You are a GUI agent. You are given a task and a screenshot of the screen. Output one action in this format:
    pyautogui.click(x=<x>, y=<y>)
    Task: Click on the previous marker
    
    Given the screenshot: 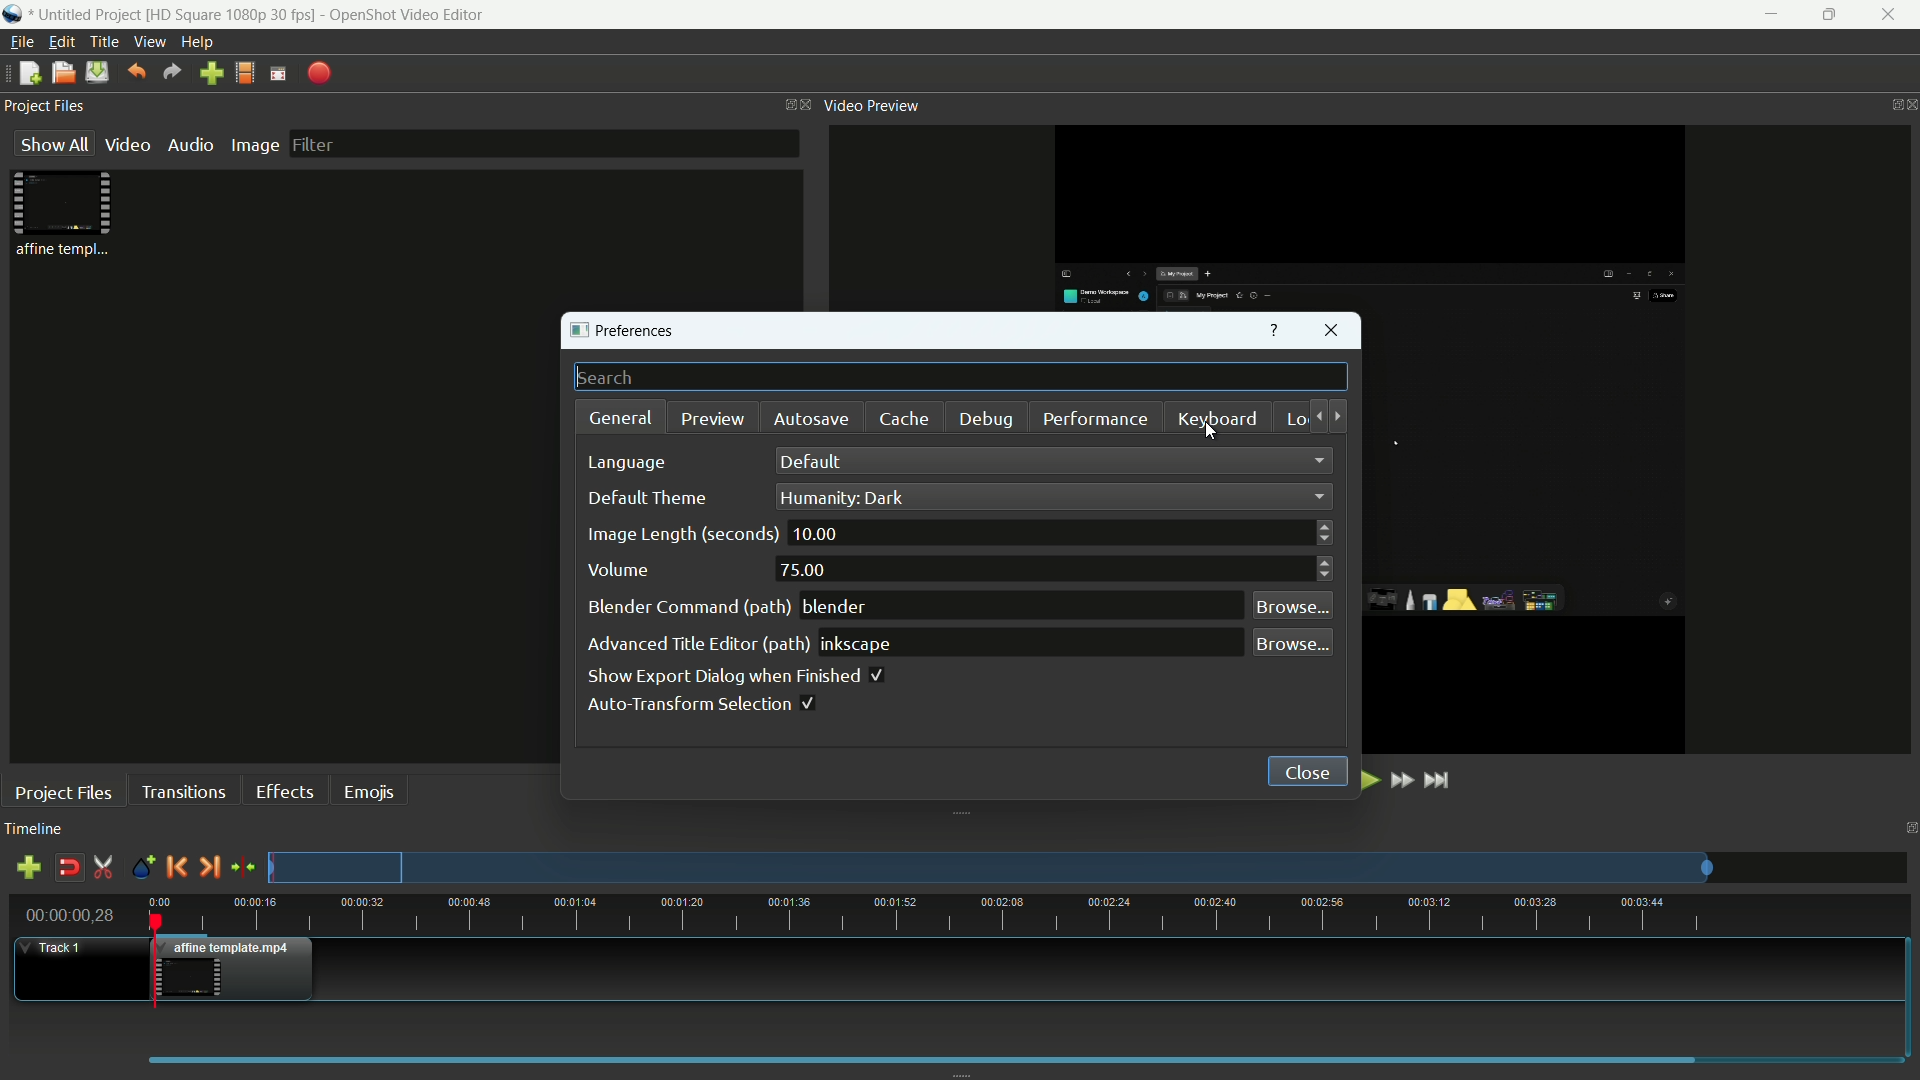 What is the action you would take?
    pyautogui.click(x=175, y=866)
    